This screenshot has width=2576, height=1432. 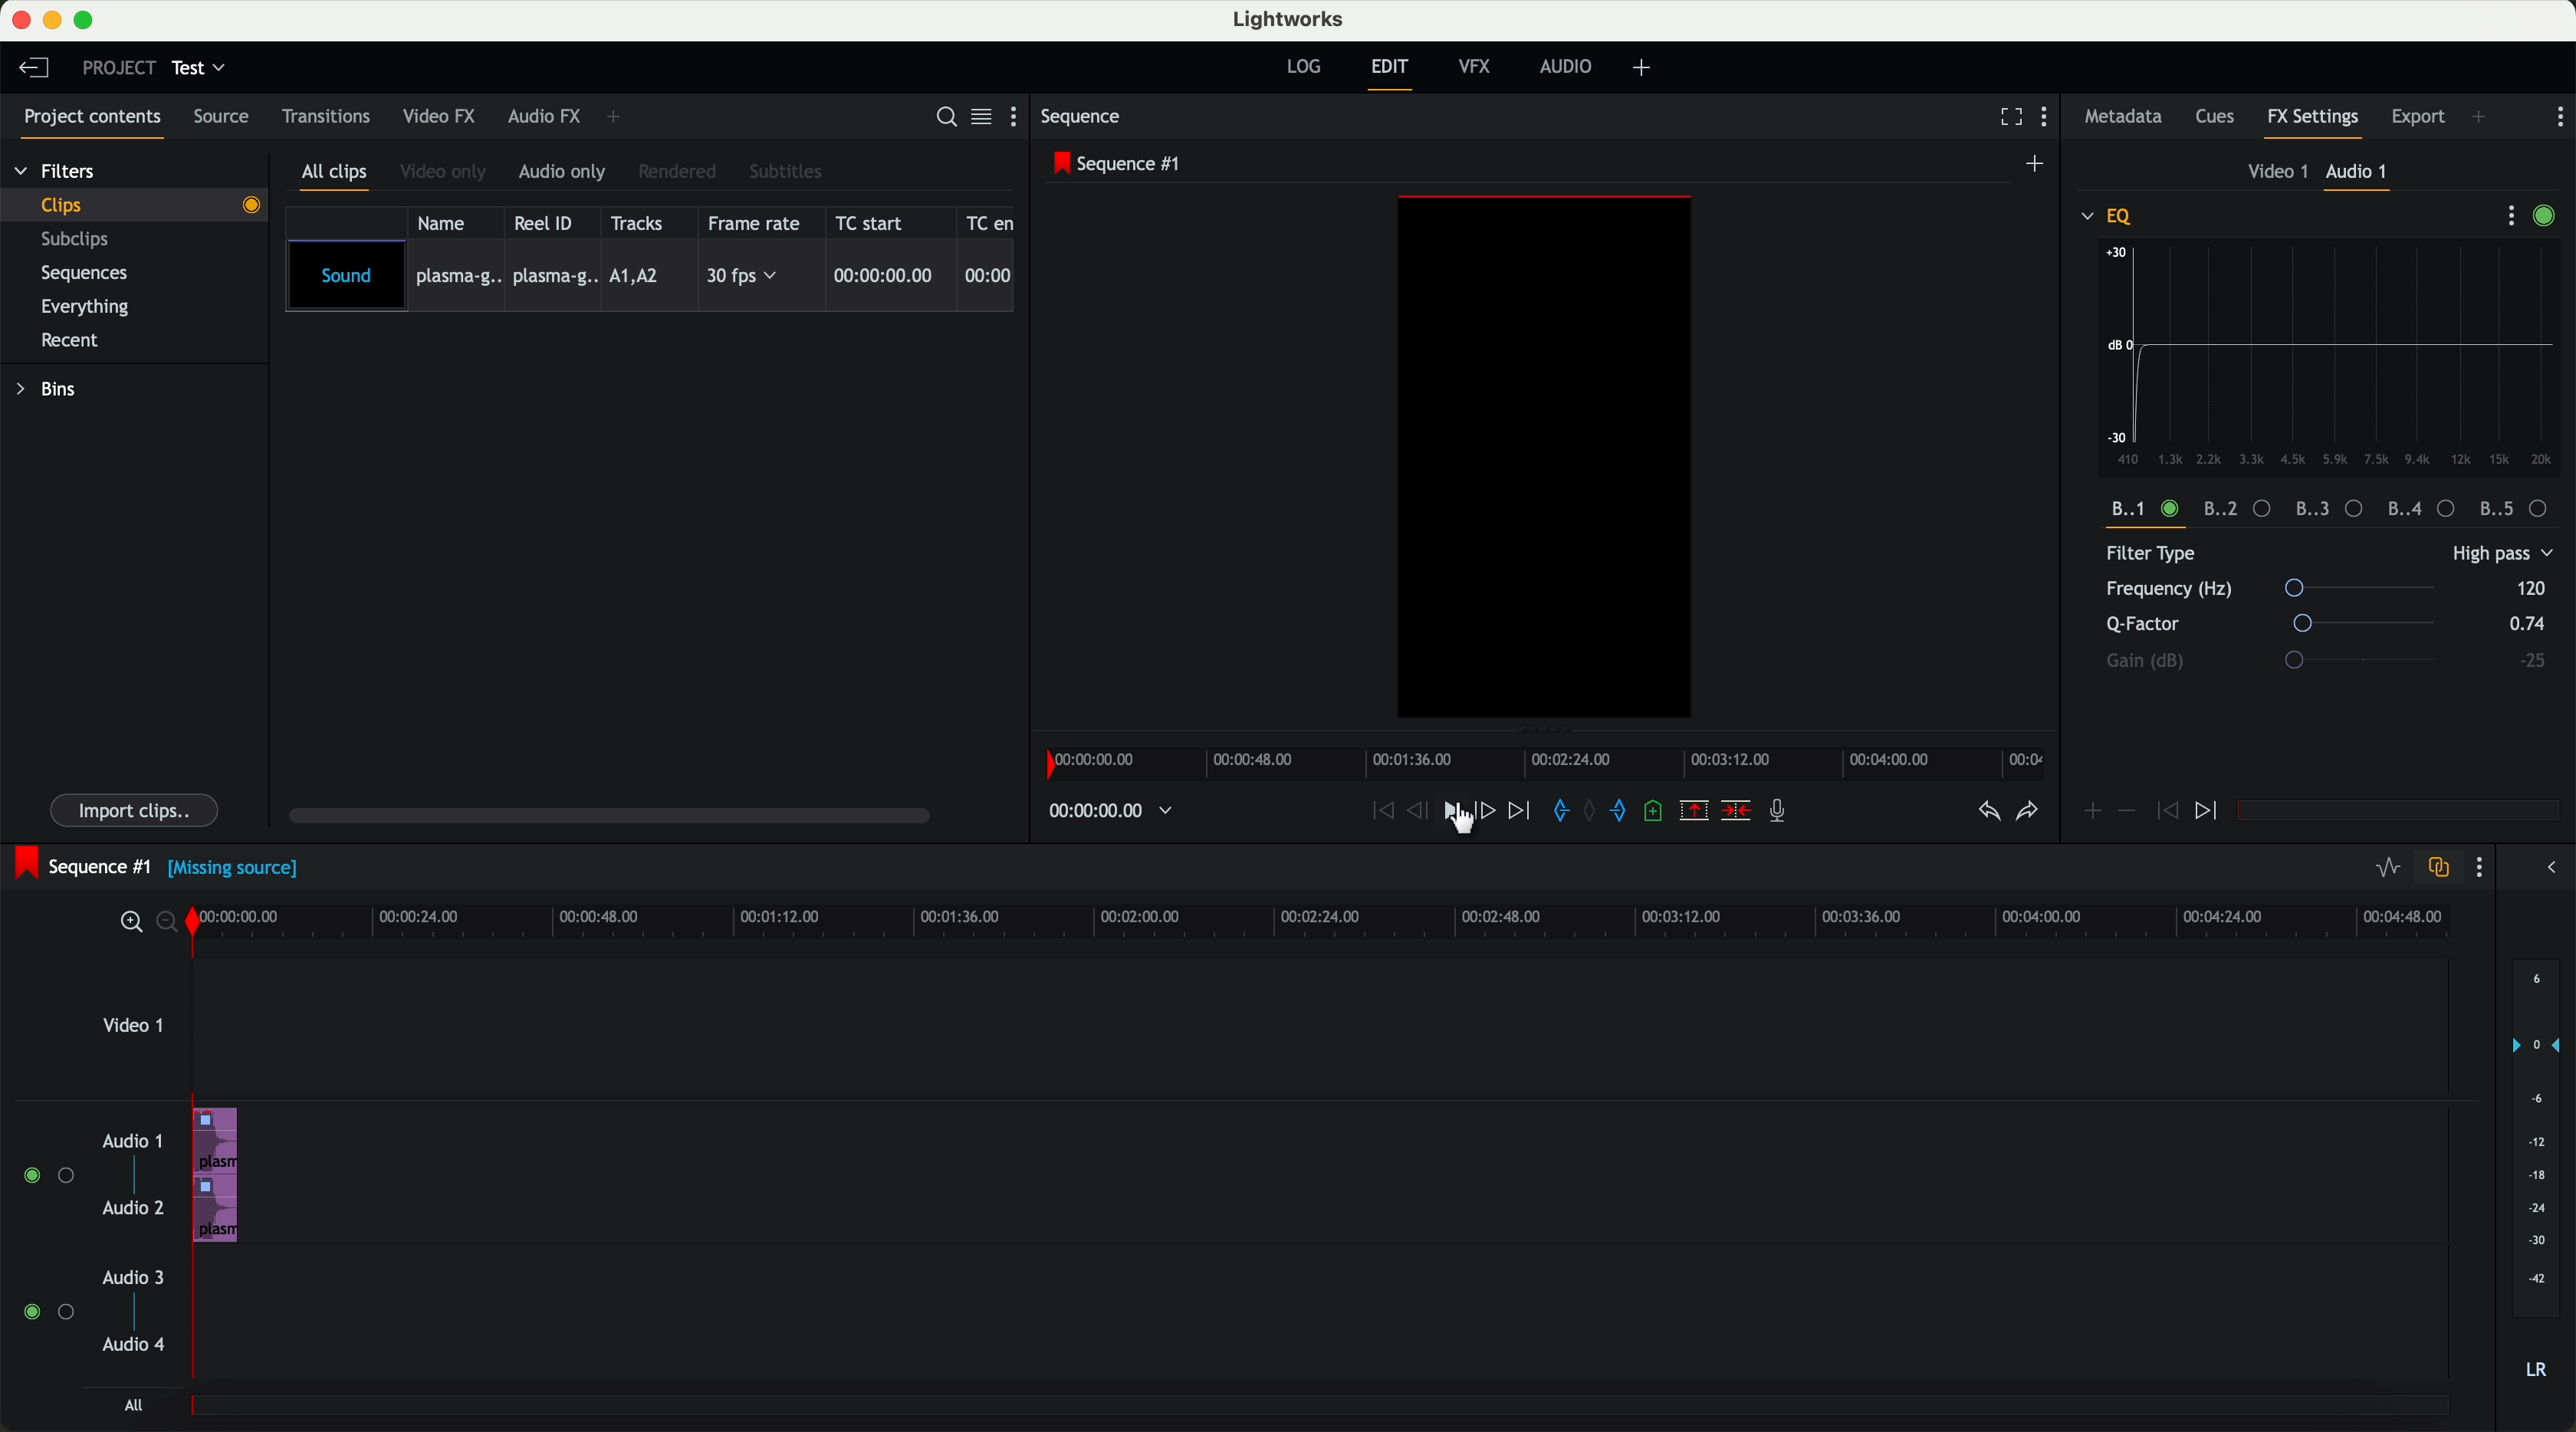 What do you see at coordinates (549, 223) in the screenshot?
I see `reel ID` at bounding box center [549, 223].